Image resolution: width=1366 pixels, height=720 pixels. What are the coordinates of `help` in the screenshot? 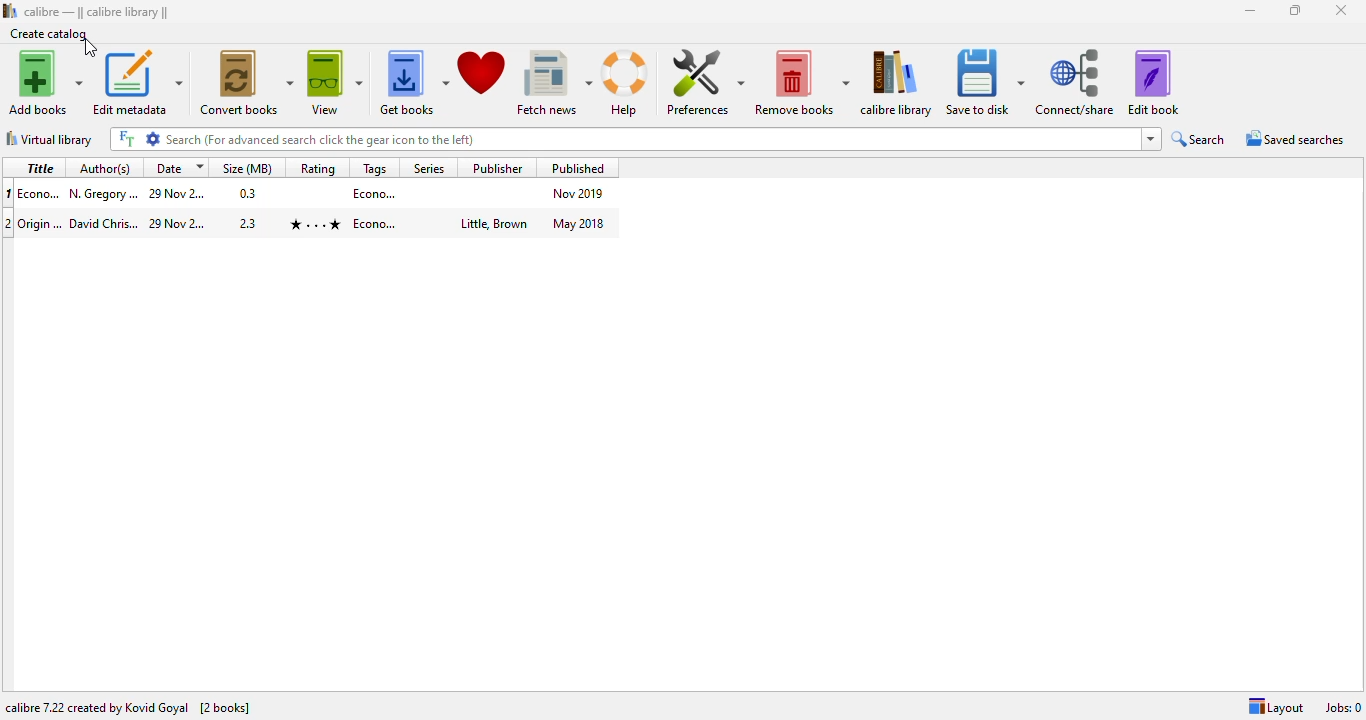 It's located at (626, 82).